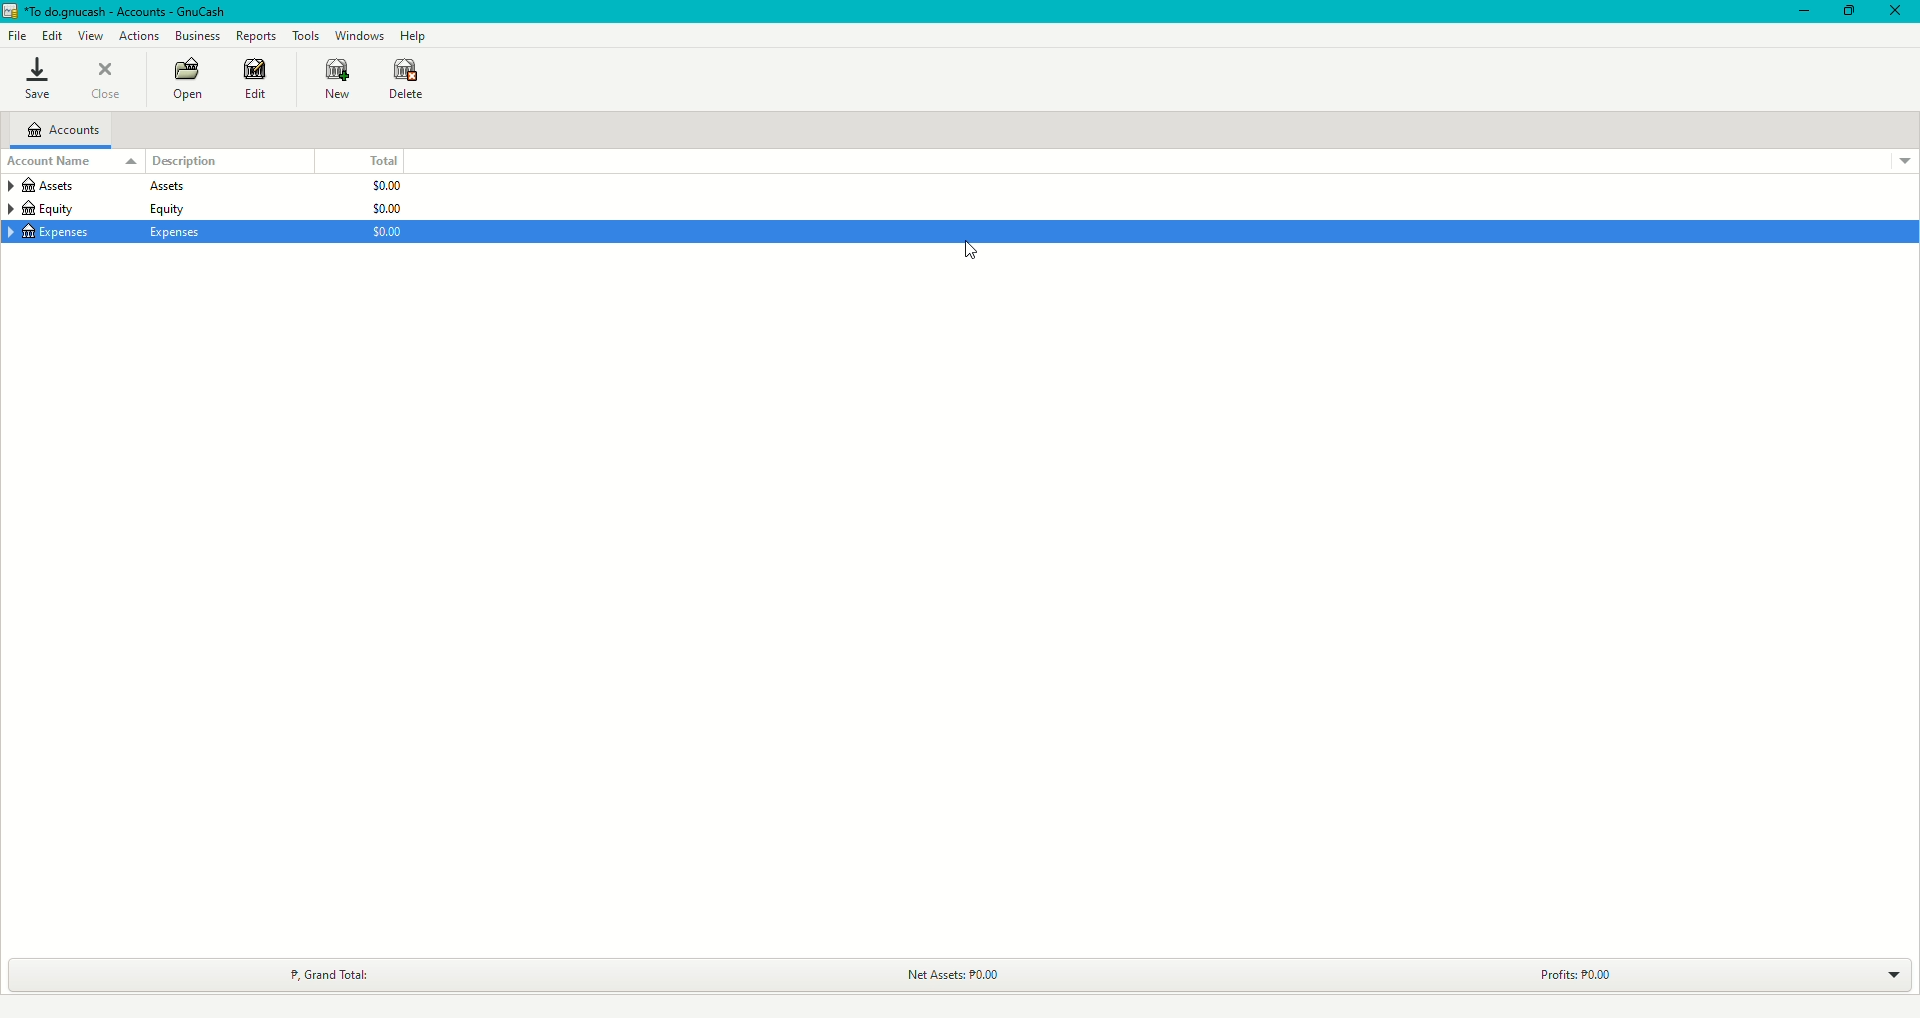 This screenshot has height=1018, width=1920. I want to click on Edit, so click(258, 80).